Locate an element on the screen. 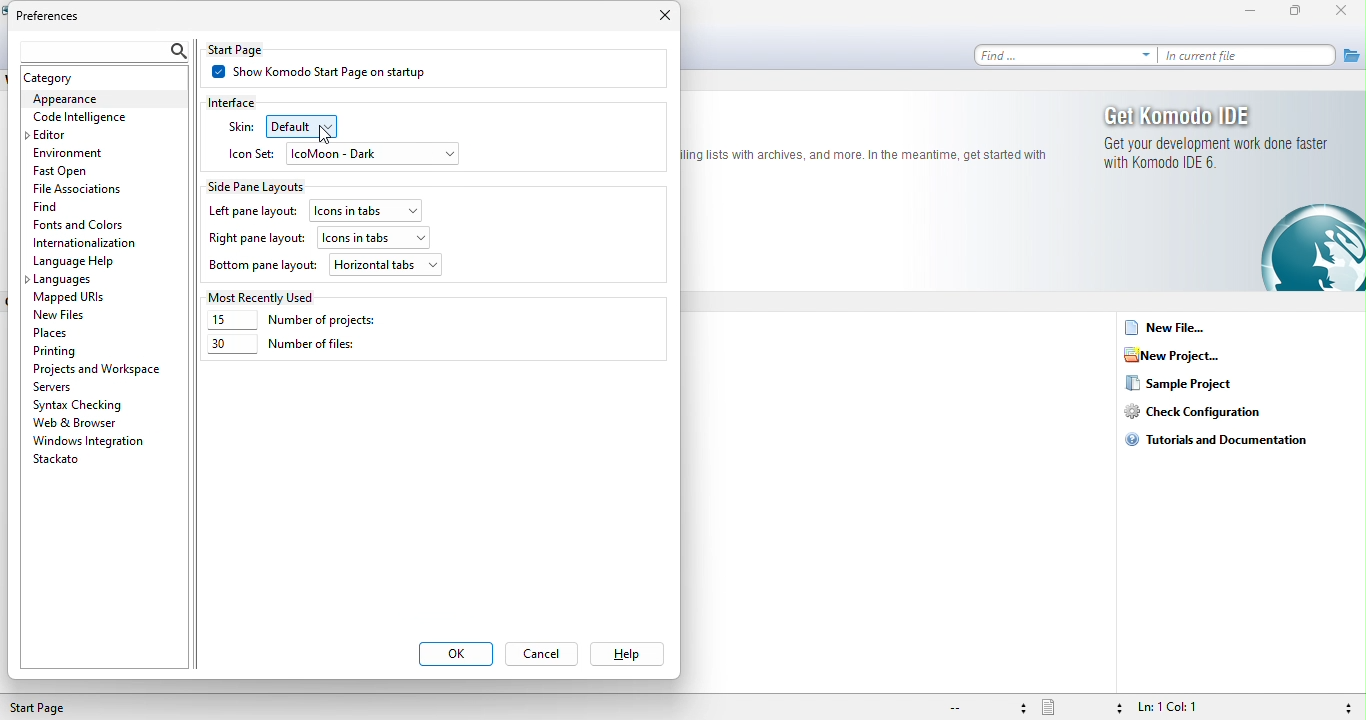 This screenshot has height=720, width=1366. category is located at coordinates (72, 78).